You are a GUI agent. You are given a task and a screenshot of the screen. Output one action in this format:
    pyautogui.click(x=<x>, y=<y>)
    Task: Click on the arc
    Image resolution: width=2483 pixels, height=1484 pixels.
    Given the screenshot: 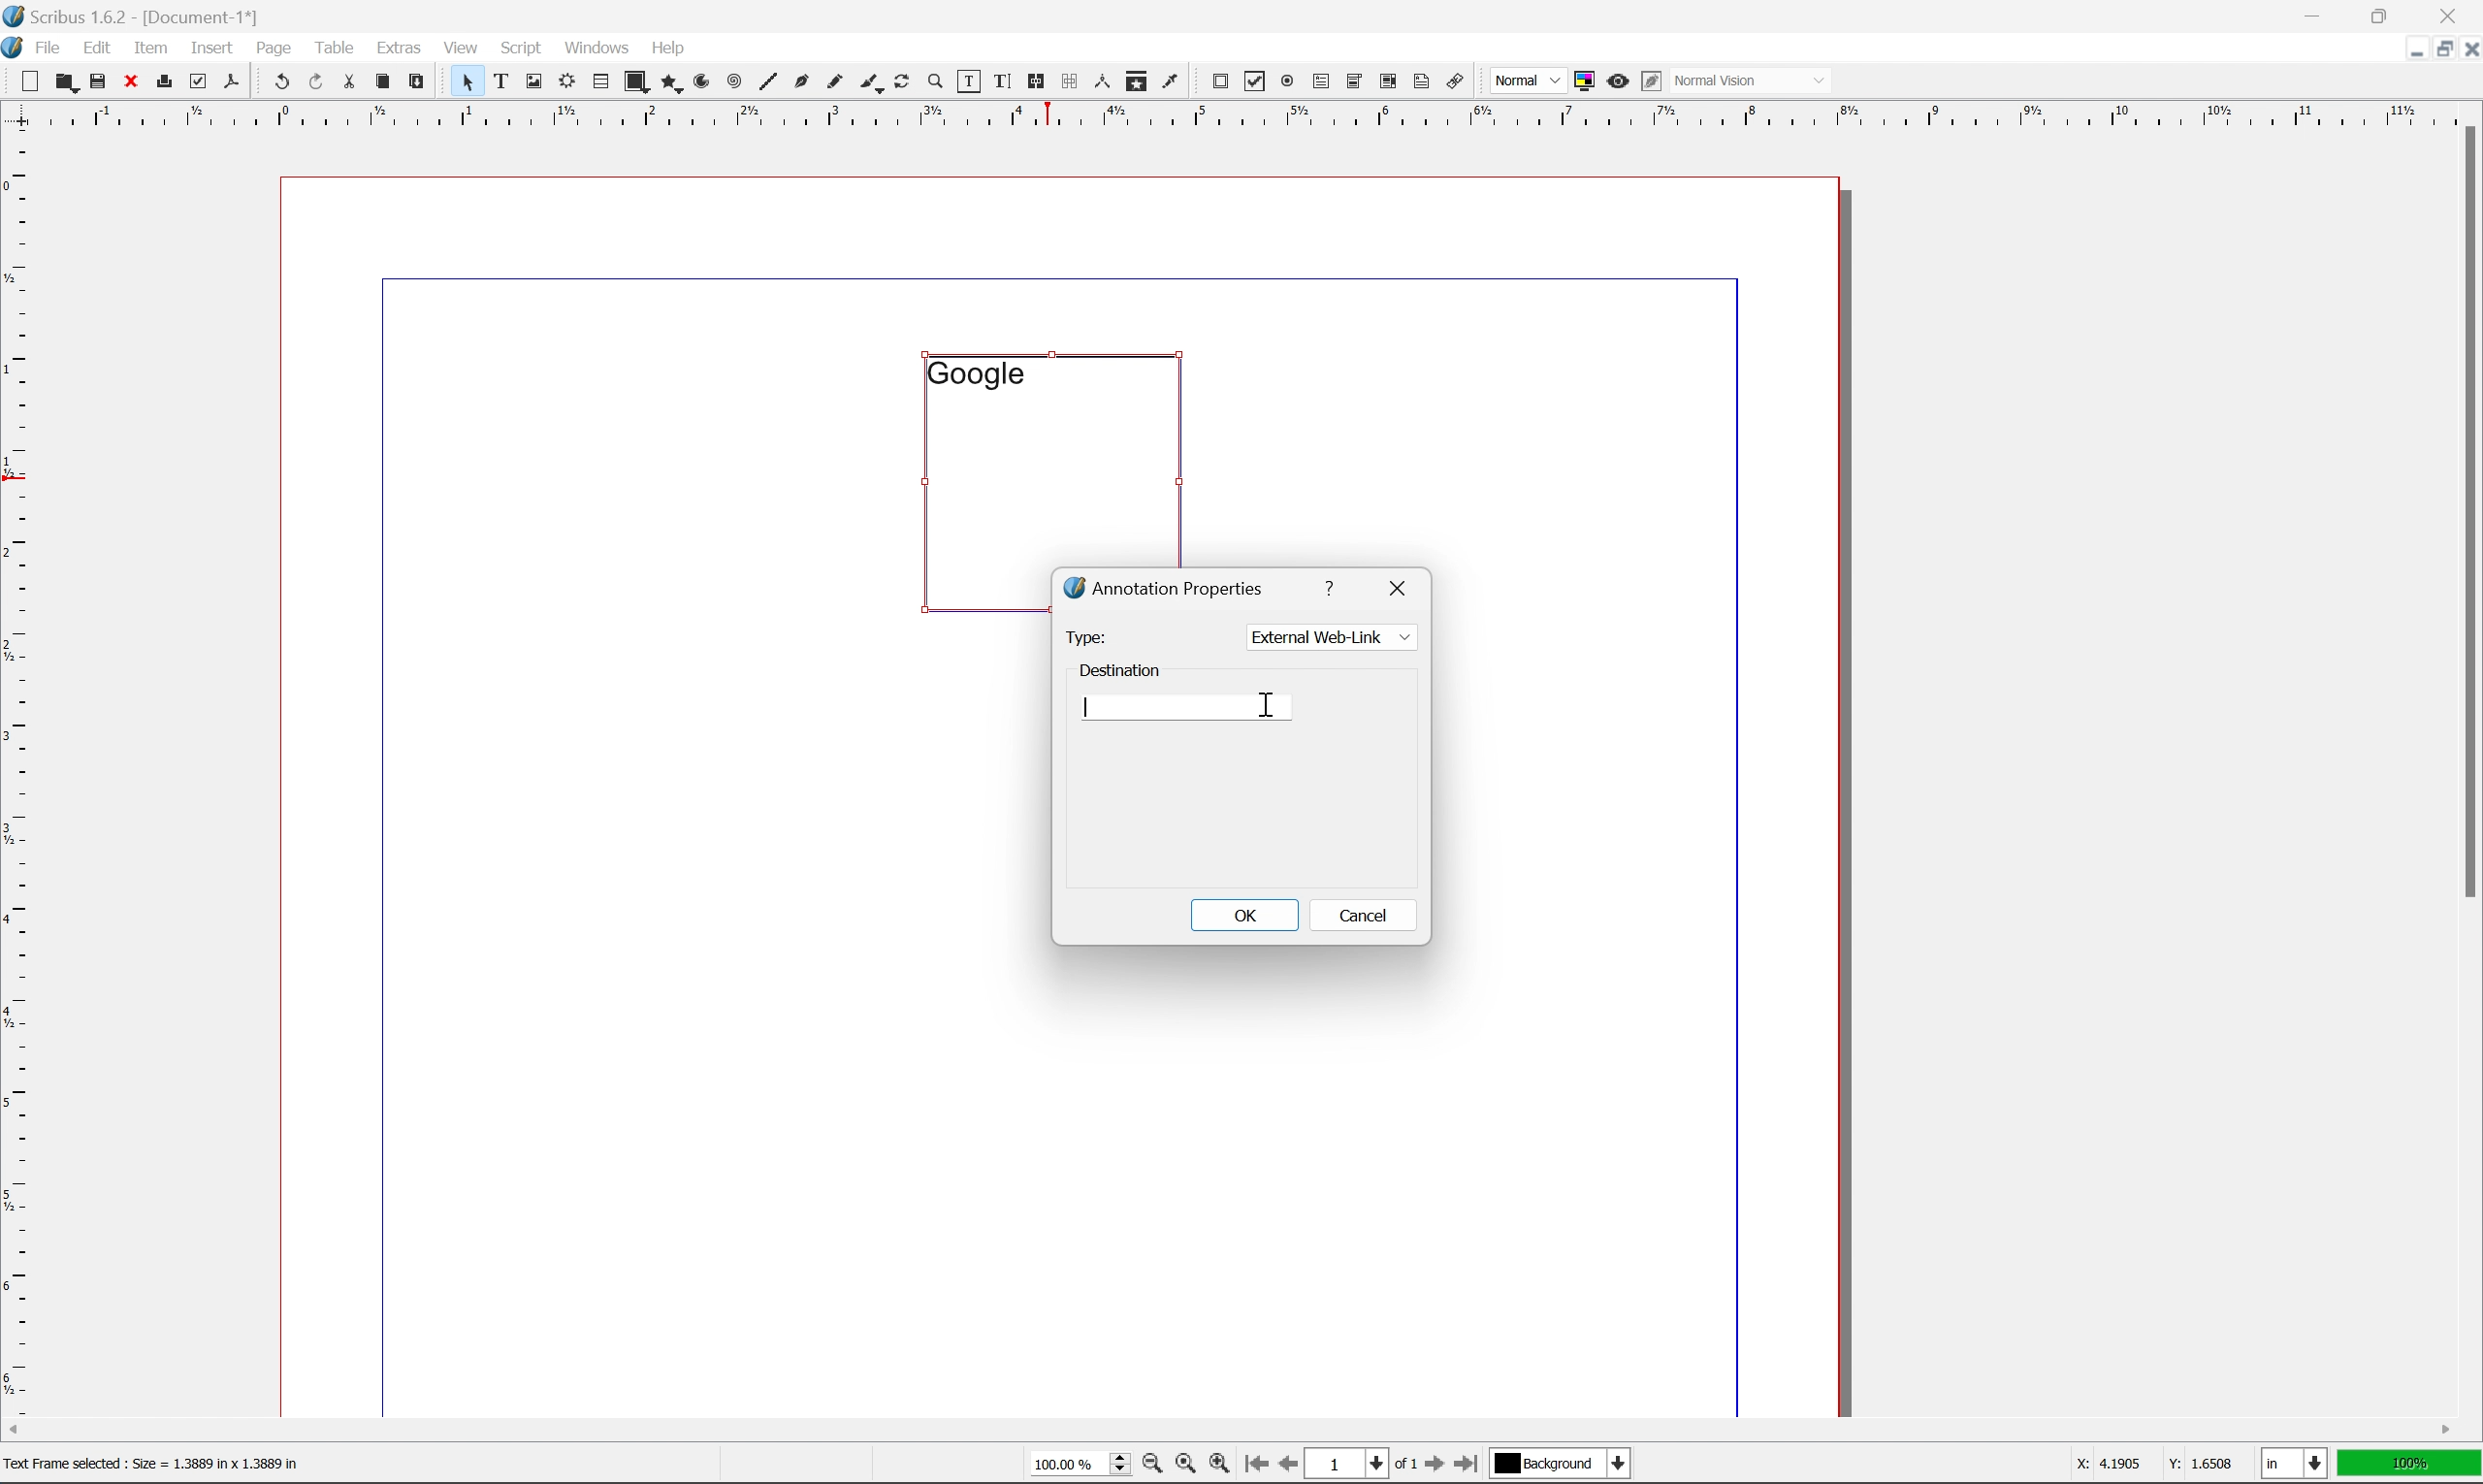 What is the action you would take?
    pyautogui.click(x=704, y=82)
    